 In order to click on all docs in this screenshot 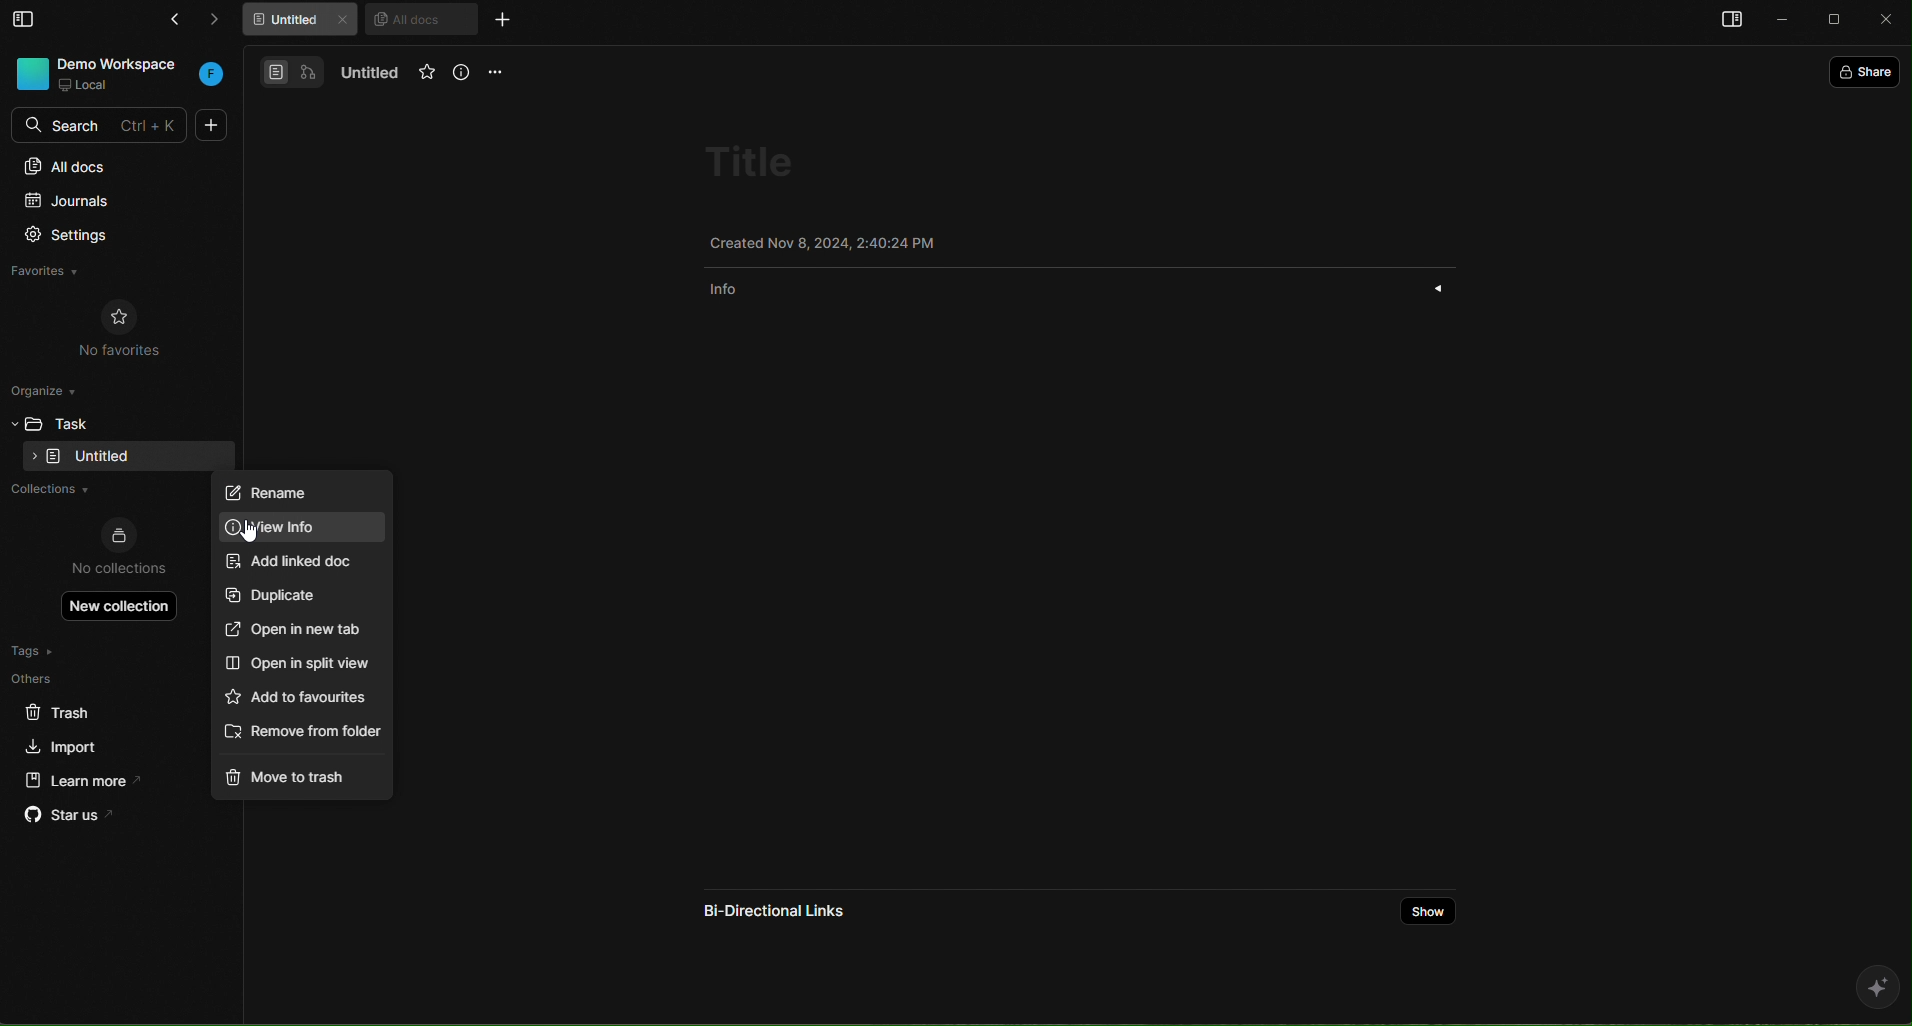, I will do `click(117, 165)`.